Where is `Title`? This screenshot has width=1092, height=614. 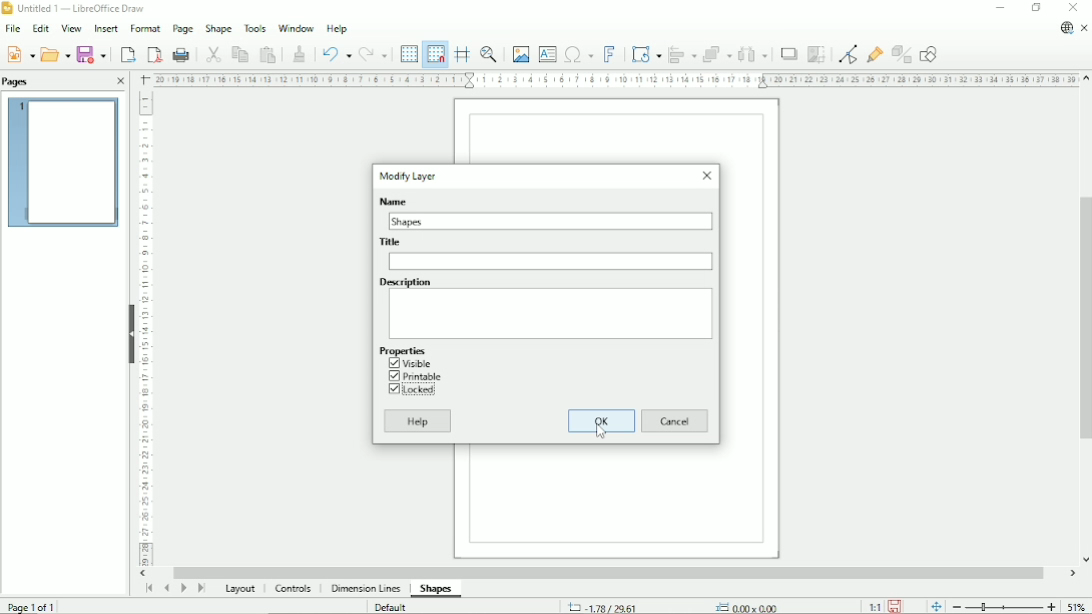
Title is located at coordinates (391, 242).